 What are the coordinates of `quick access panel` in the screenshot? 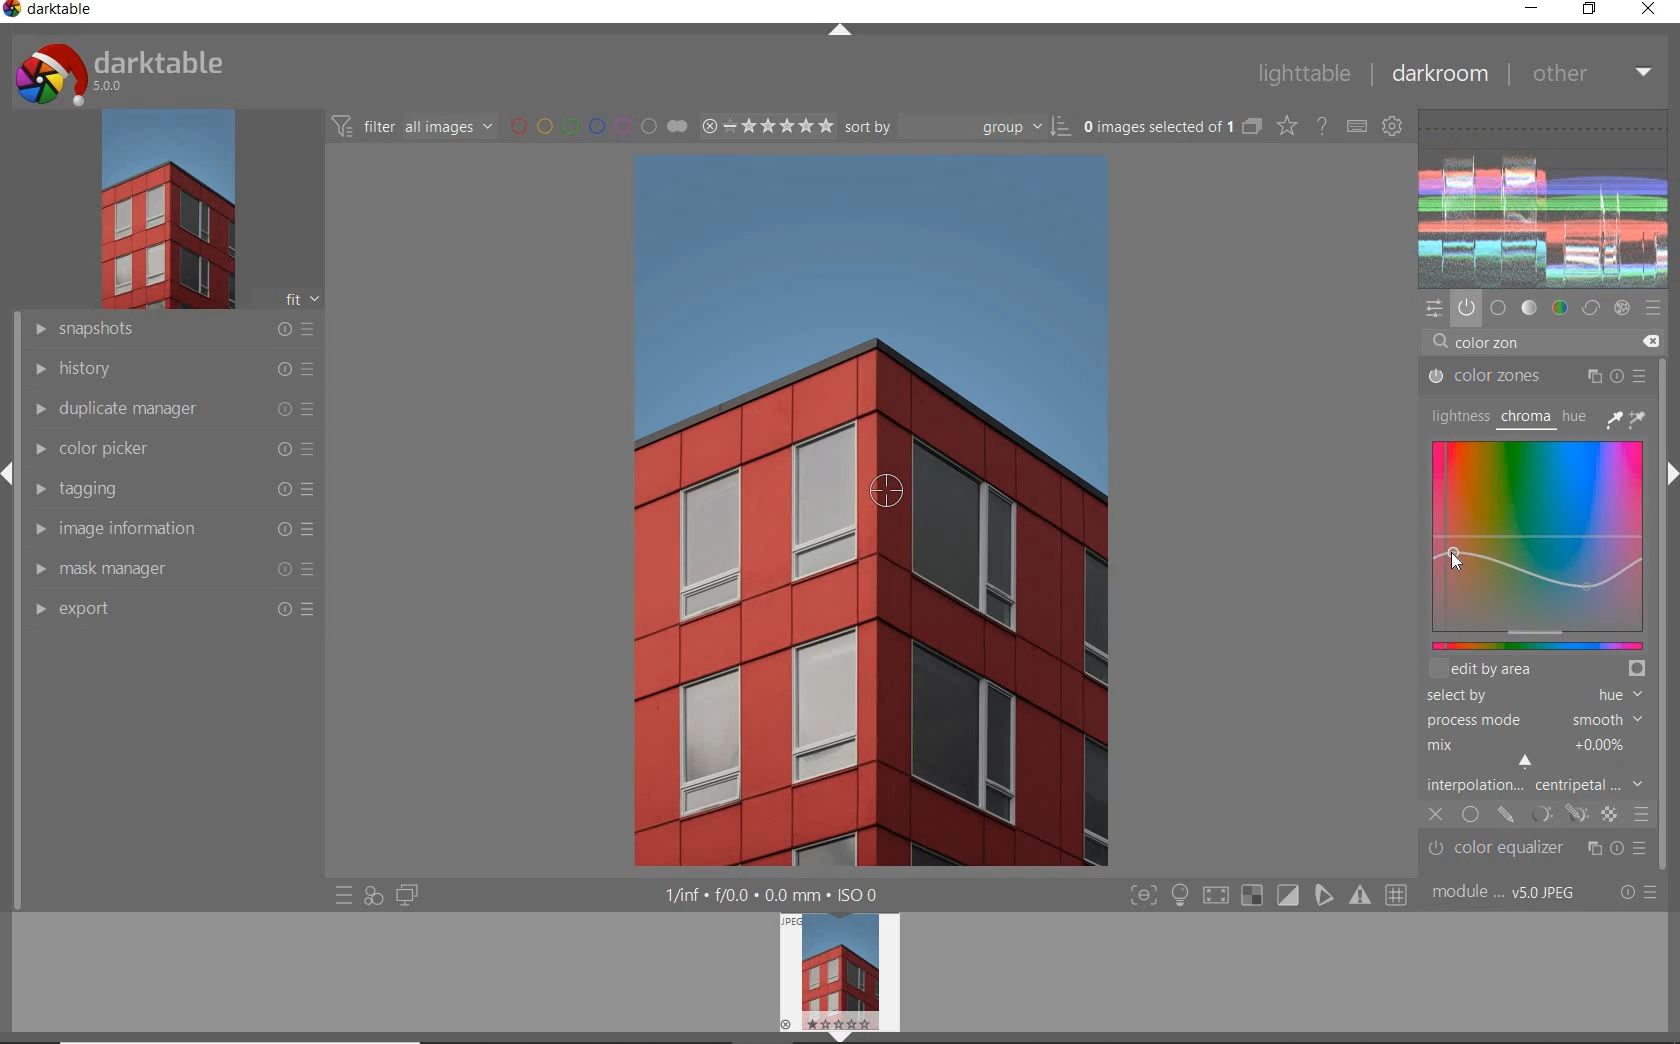 It's located at (1435, 309).